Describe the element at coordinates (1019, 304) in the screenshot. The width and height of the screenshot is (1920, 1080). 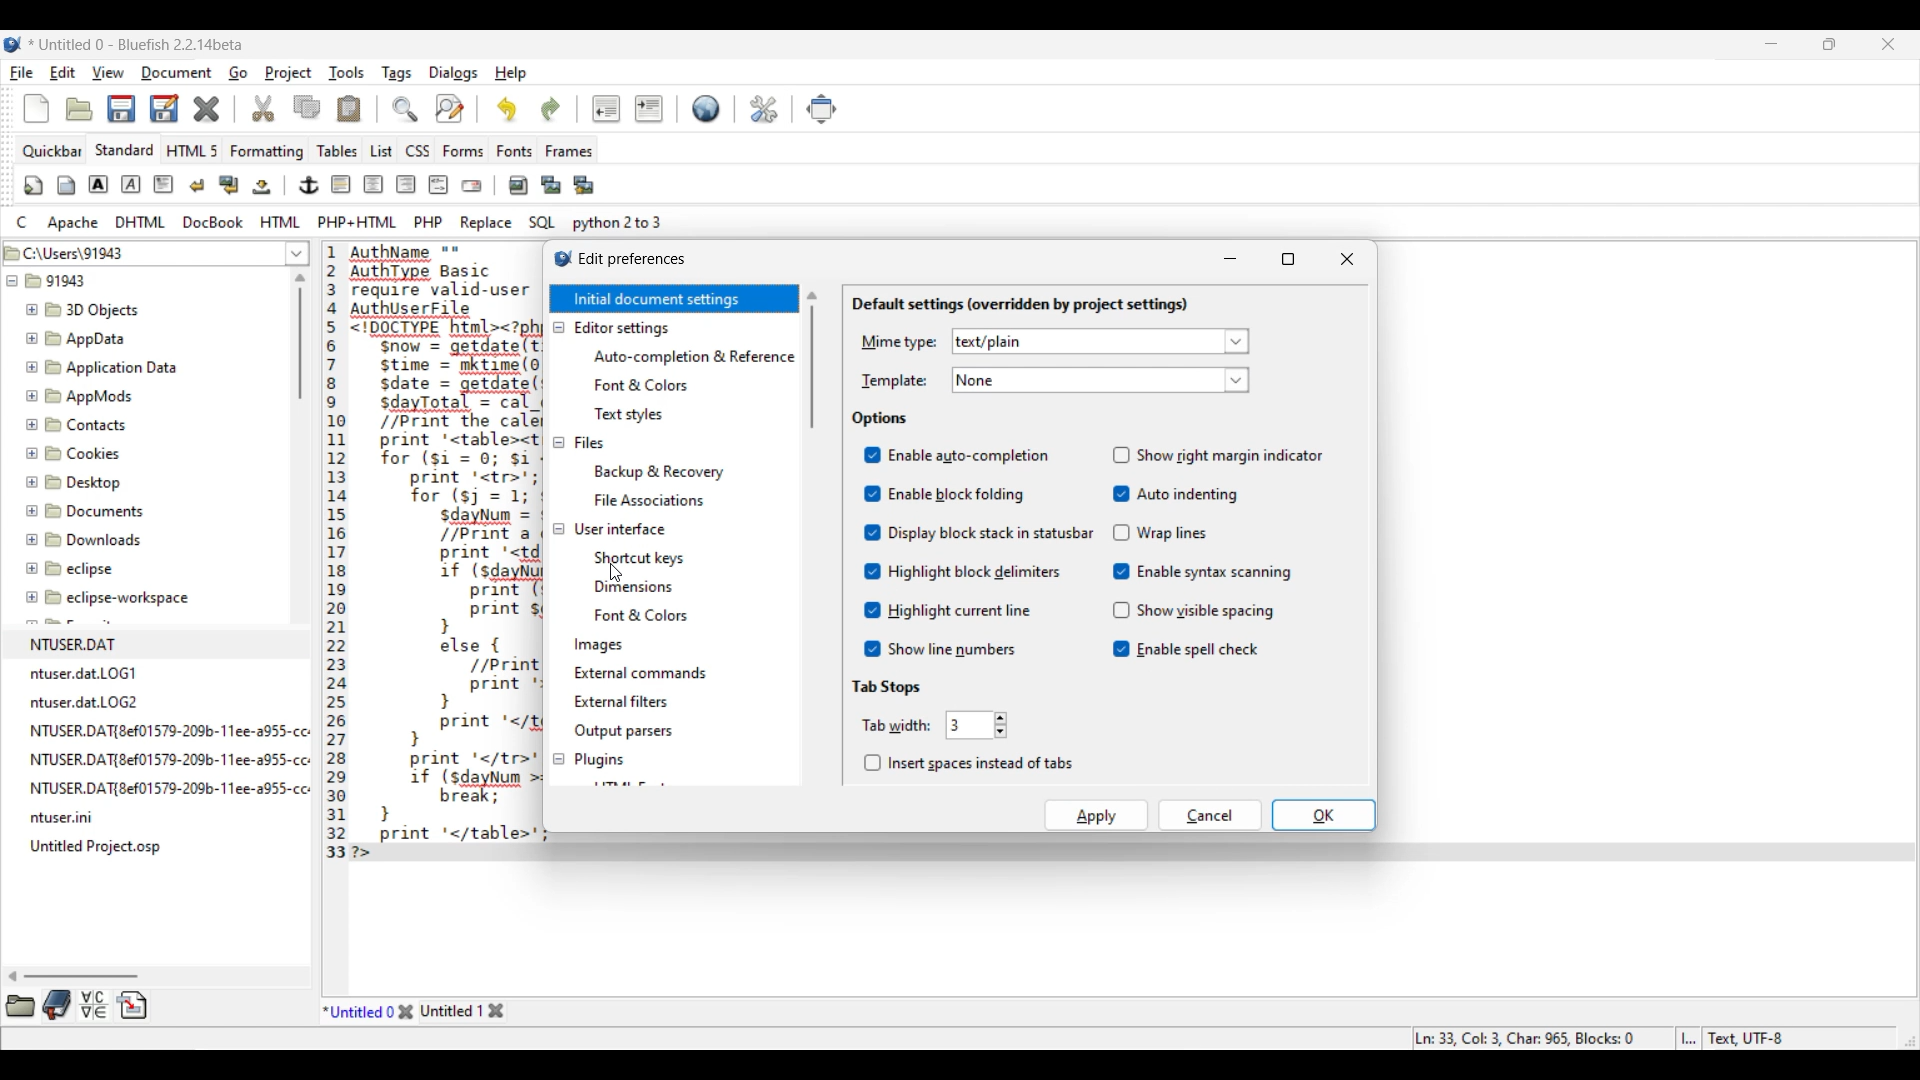
I see `Section title` at that location.